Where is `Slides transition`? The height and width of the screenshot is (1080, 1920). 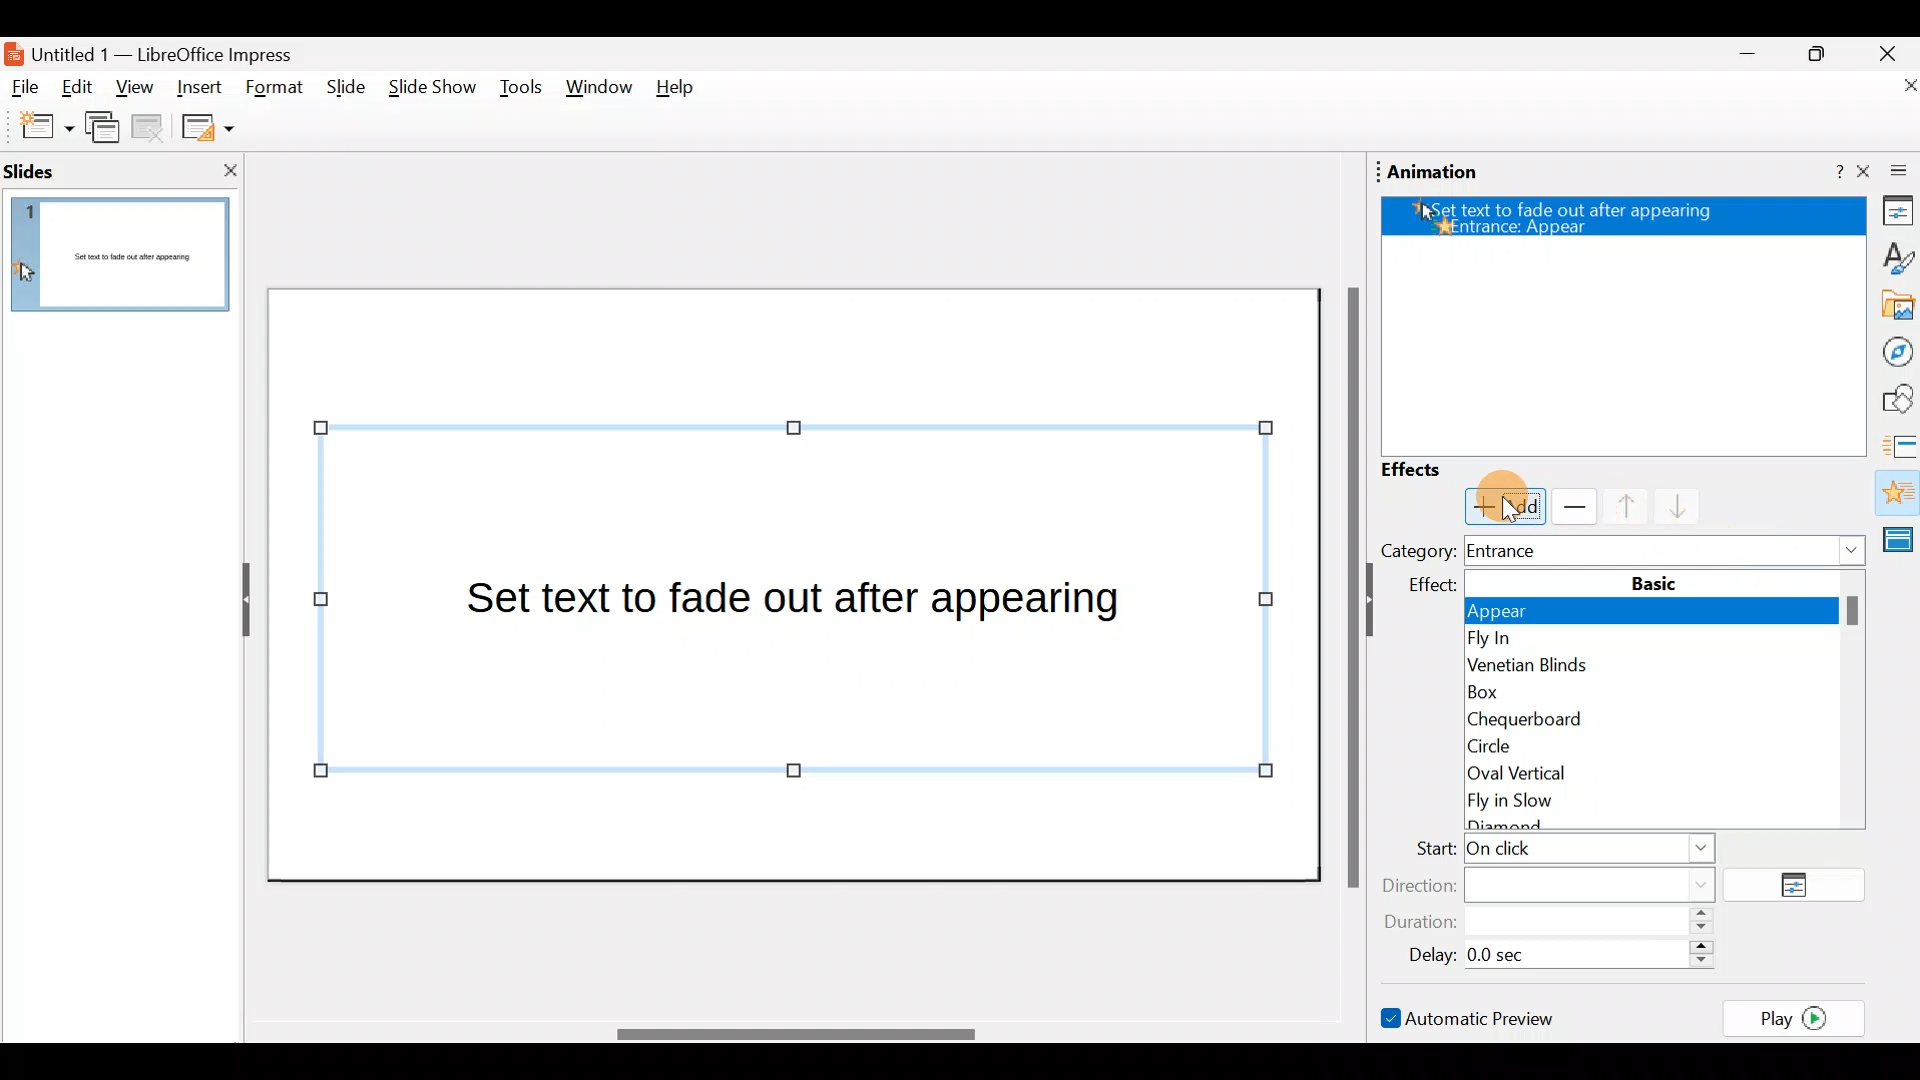 Slides transition is located at coordinates (1900, 444).